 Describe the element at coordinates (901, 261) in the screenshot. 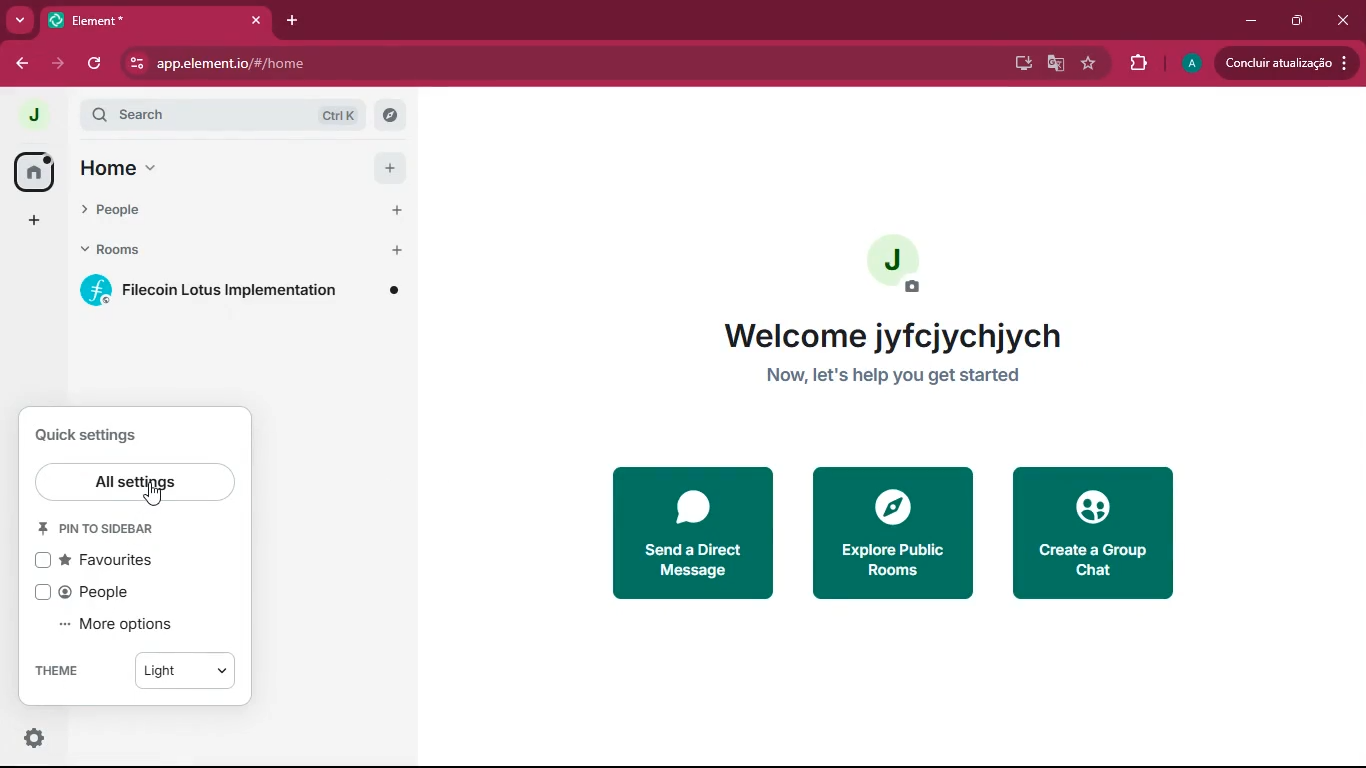

I see `profile picture` at that location.